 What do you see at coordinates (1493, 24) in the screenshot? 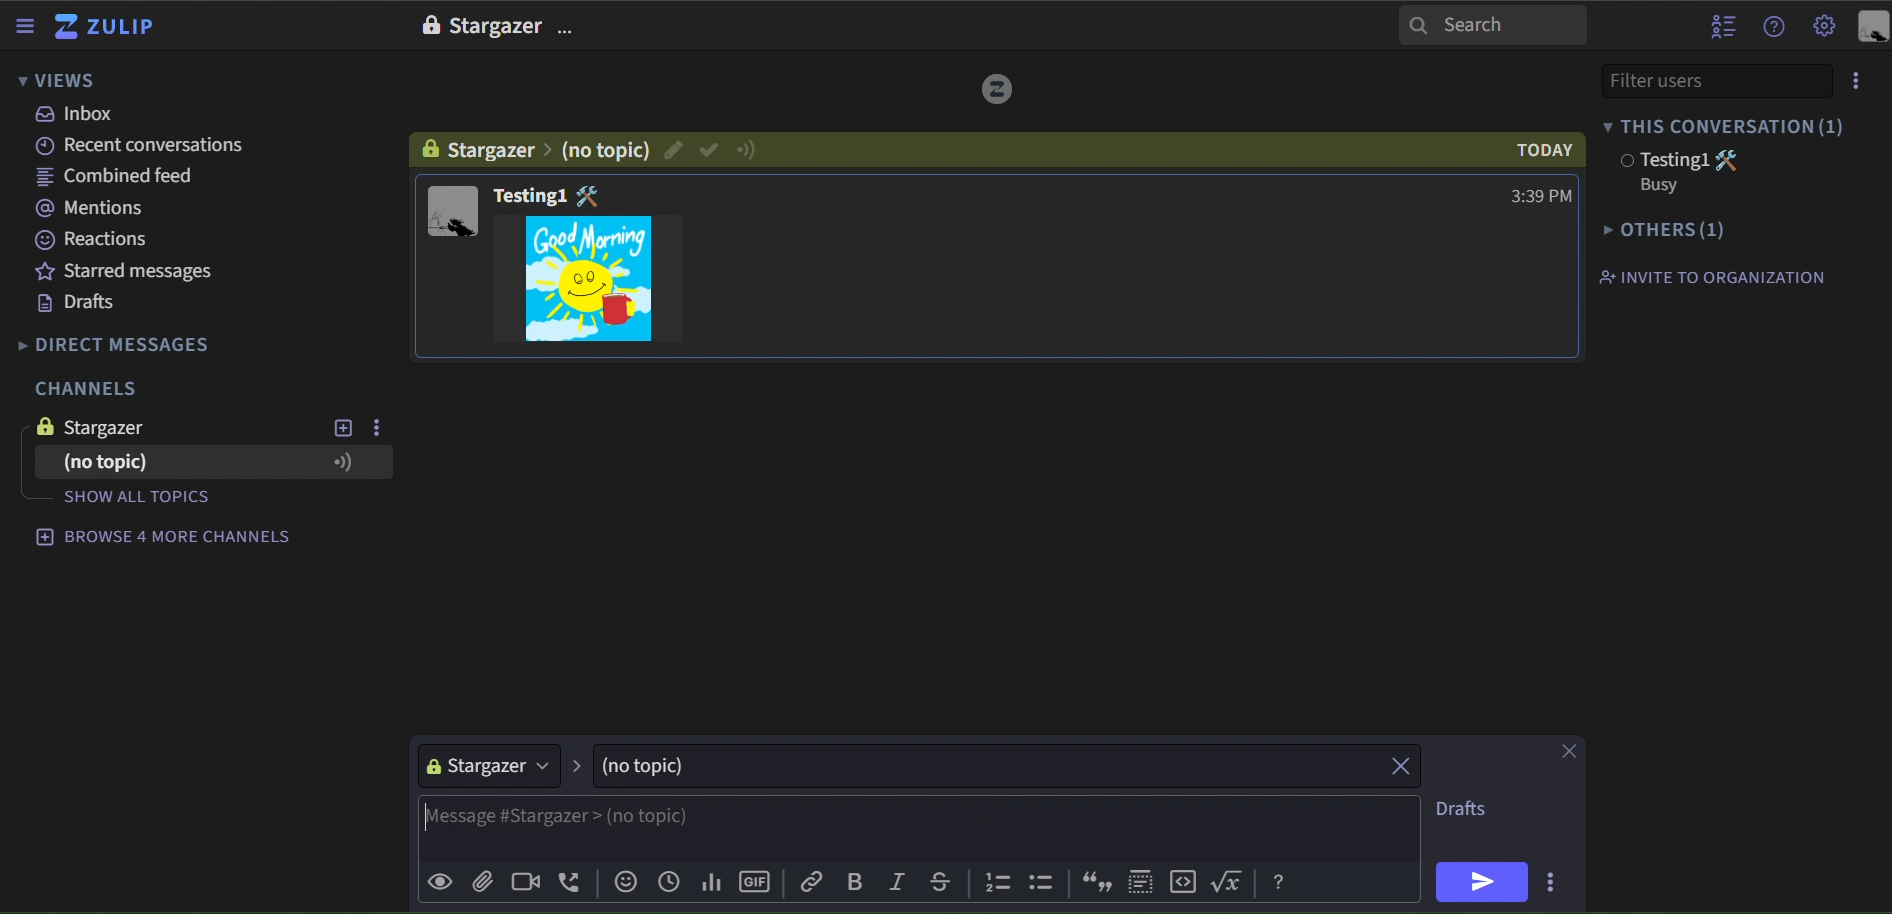
I see `search` at bounding box center [1493, 24].